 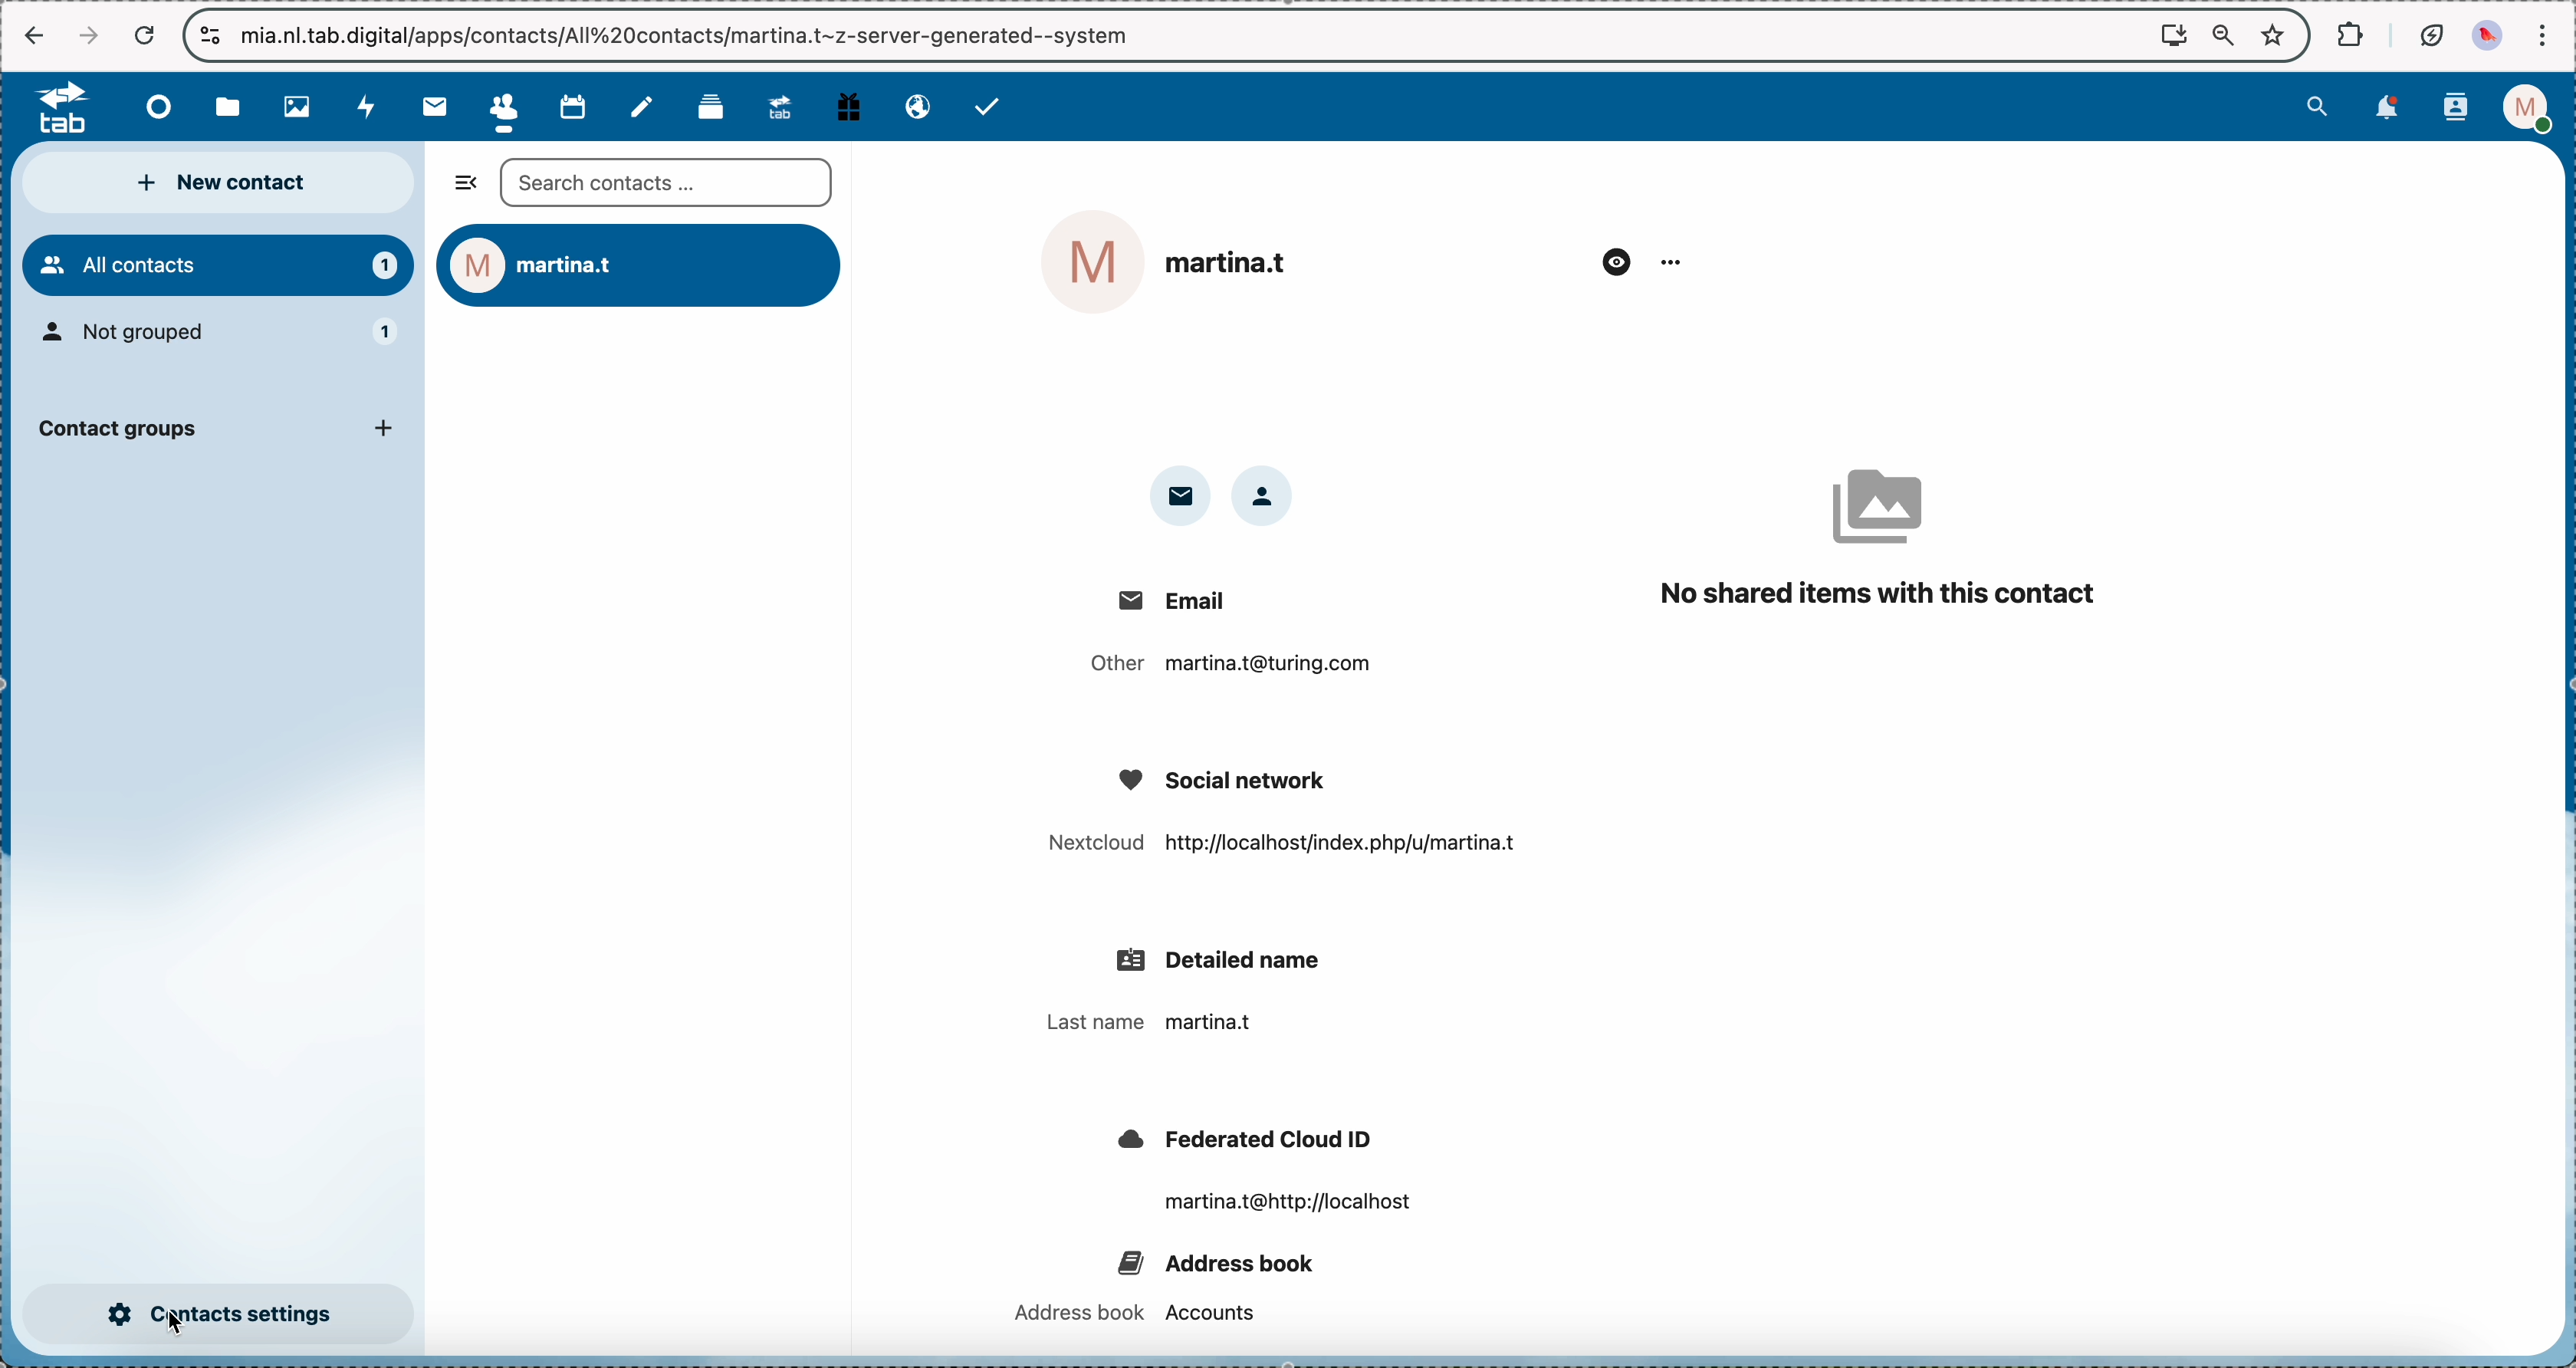 What do you see at coordinates (2172, 35) in the screenshot?
I see `install Nextcloud` at bounding box center [2172, 35].